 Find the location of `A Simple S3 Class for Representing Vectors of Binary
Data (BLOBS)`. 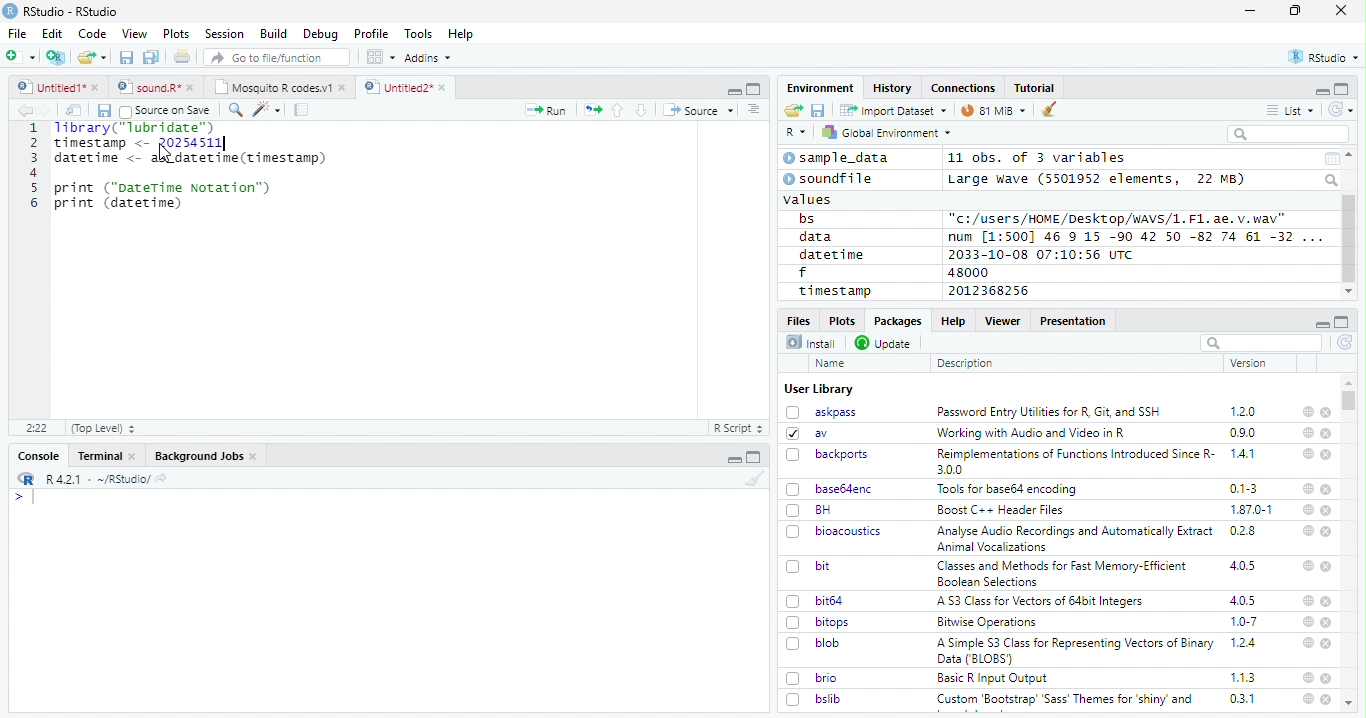

A Simple S3 Class for Representing Vectors of Binary
Data (BLOBS) is located at coordinates (1077, 650).